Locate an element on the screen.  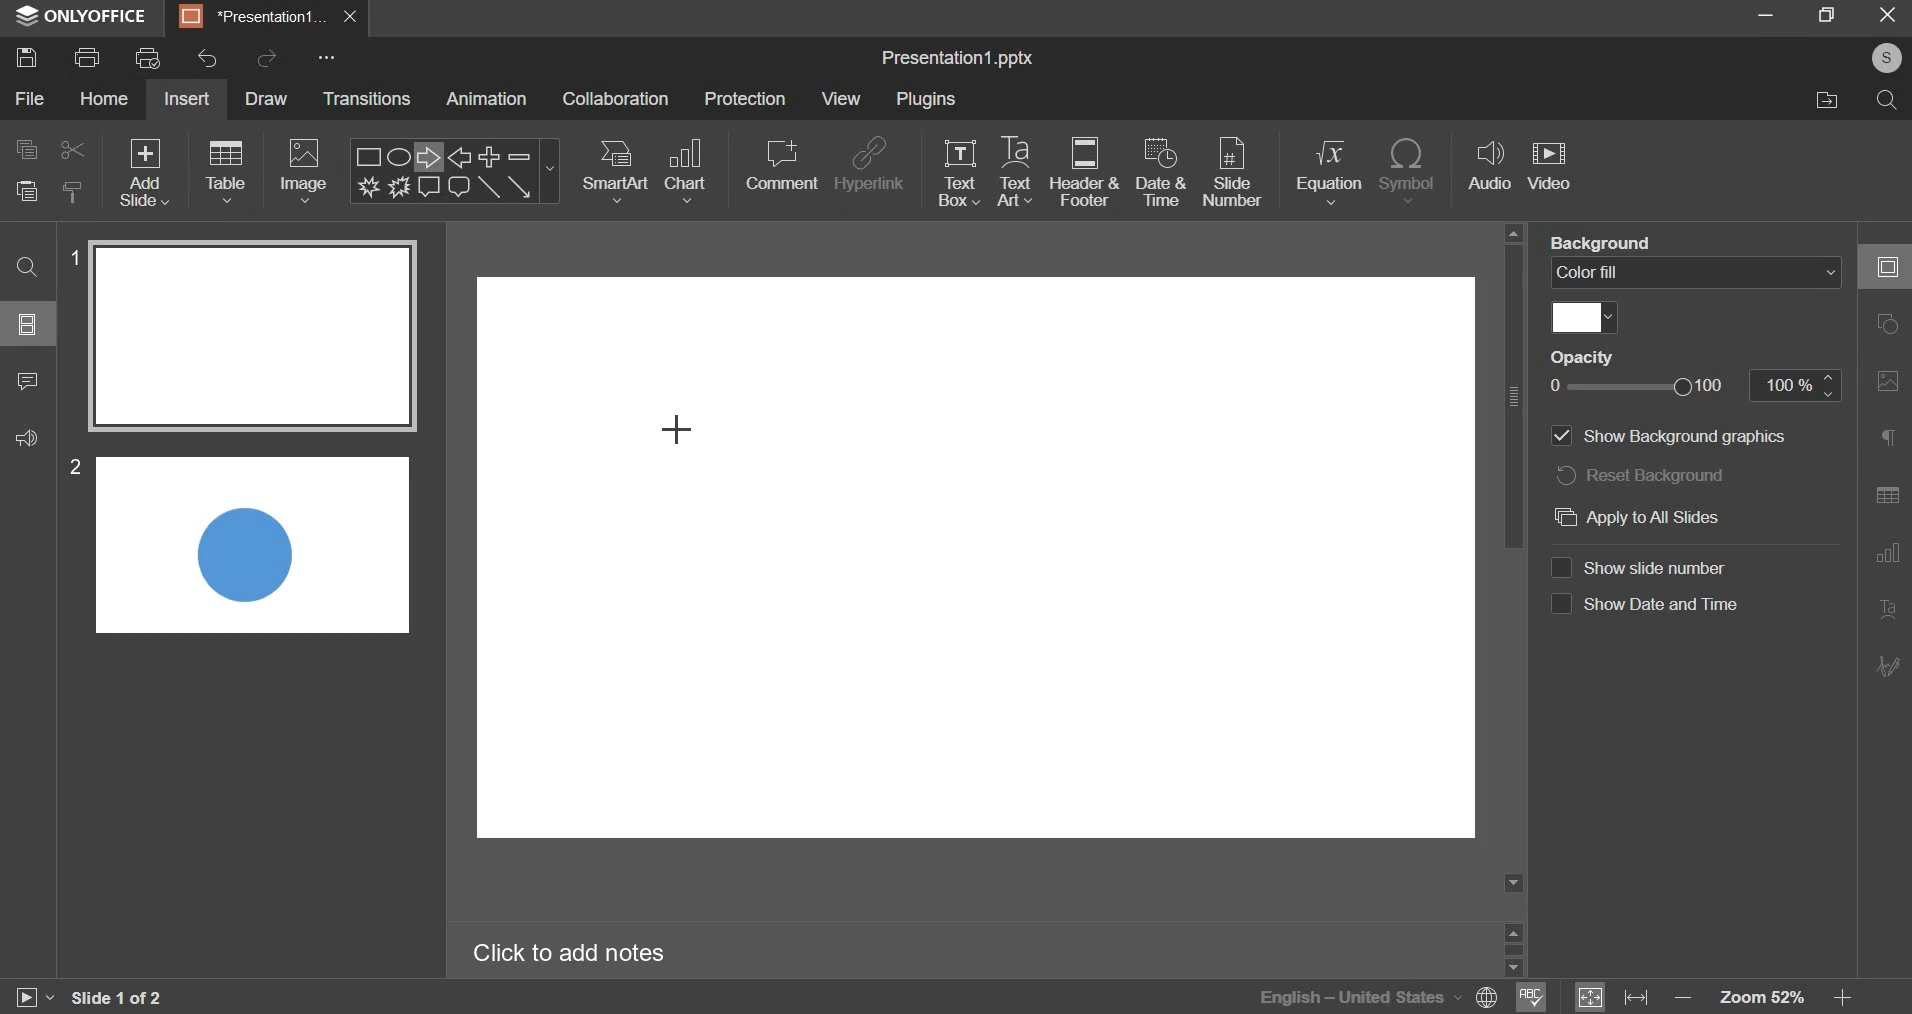
 is located at coordinates (144, 143).